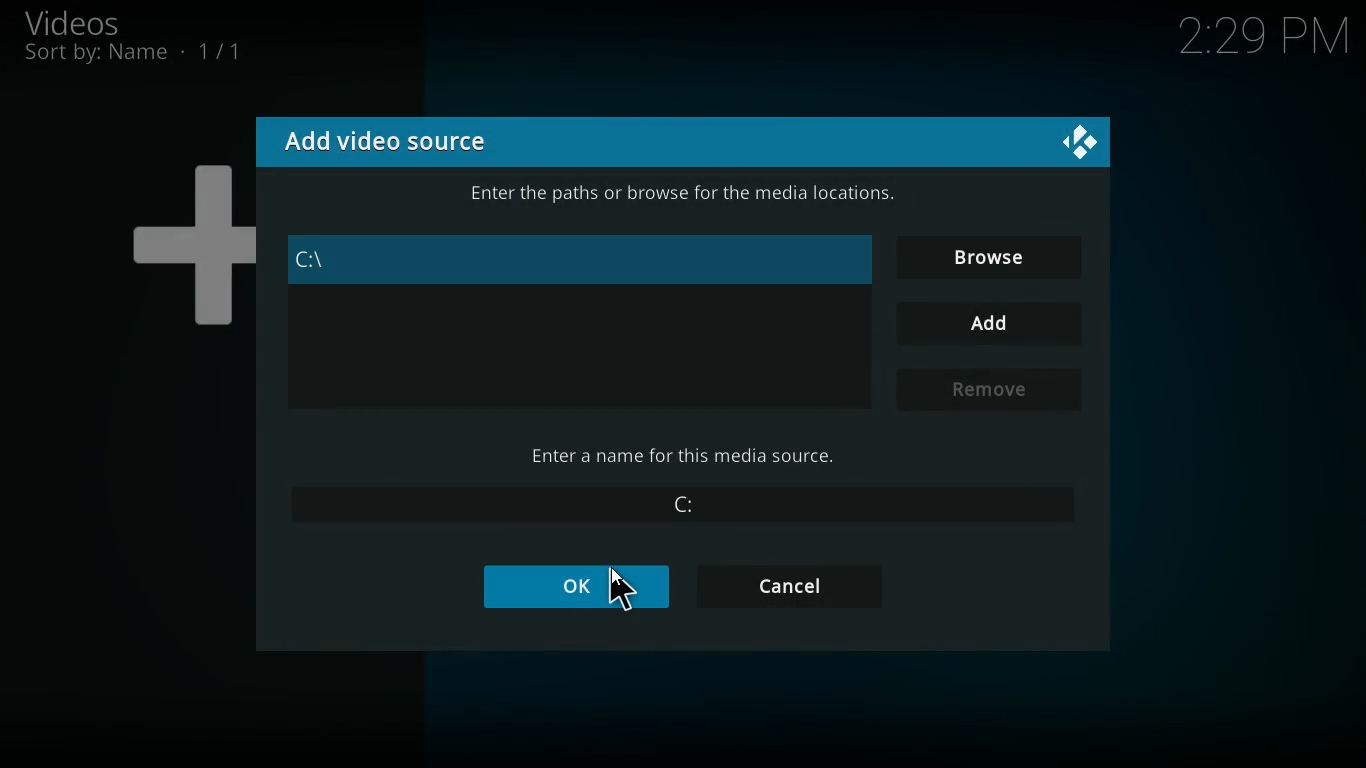 The width and height of the screenshot is (1366, 768). Describe the element at coordinates (989, 257) in the screenshot. I see `browse` at that location.